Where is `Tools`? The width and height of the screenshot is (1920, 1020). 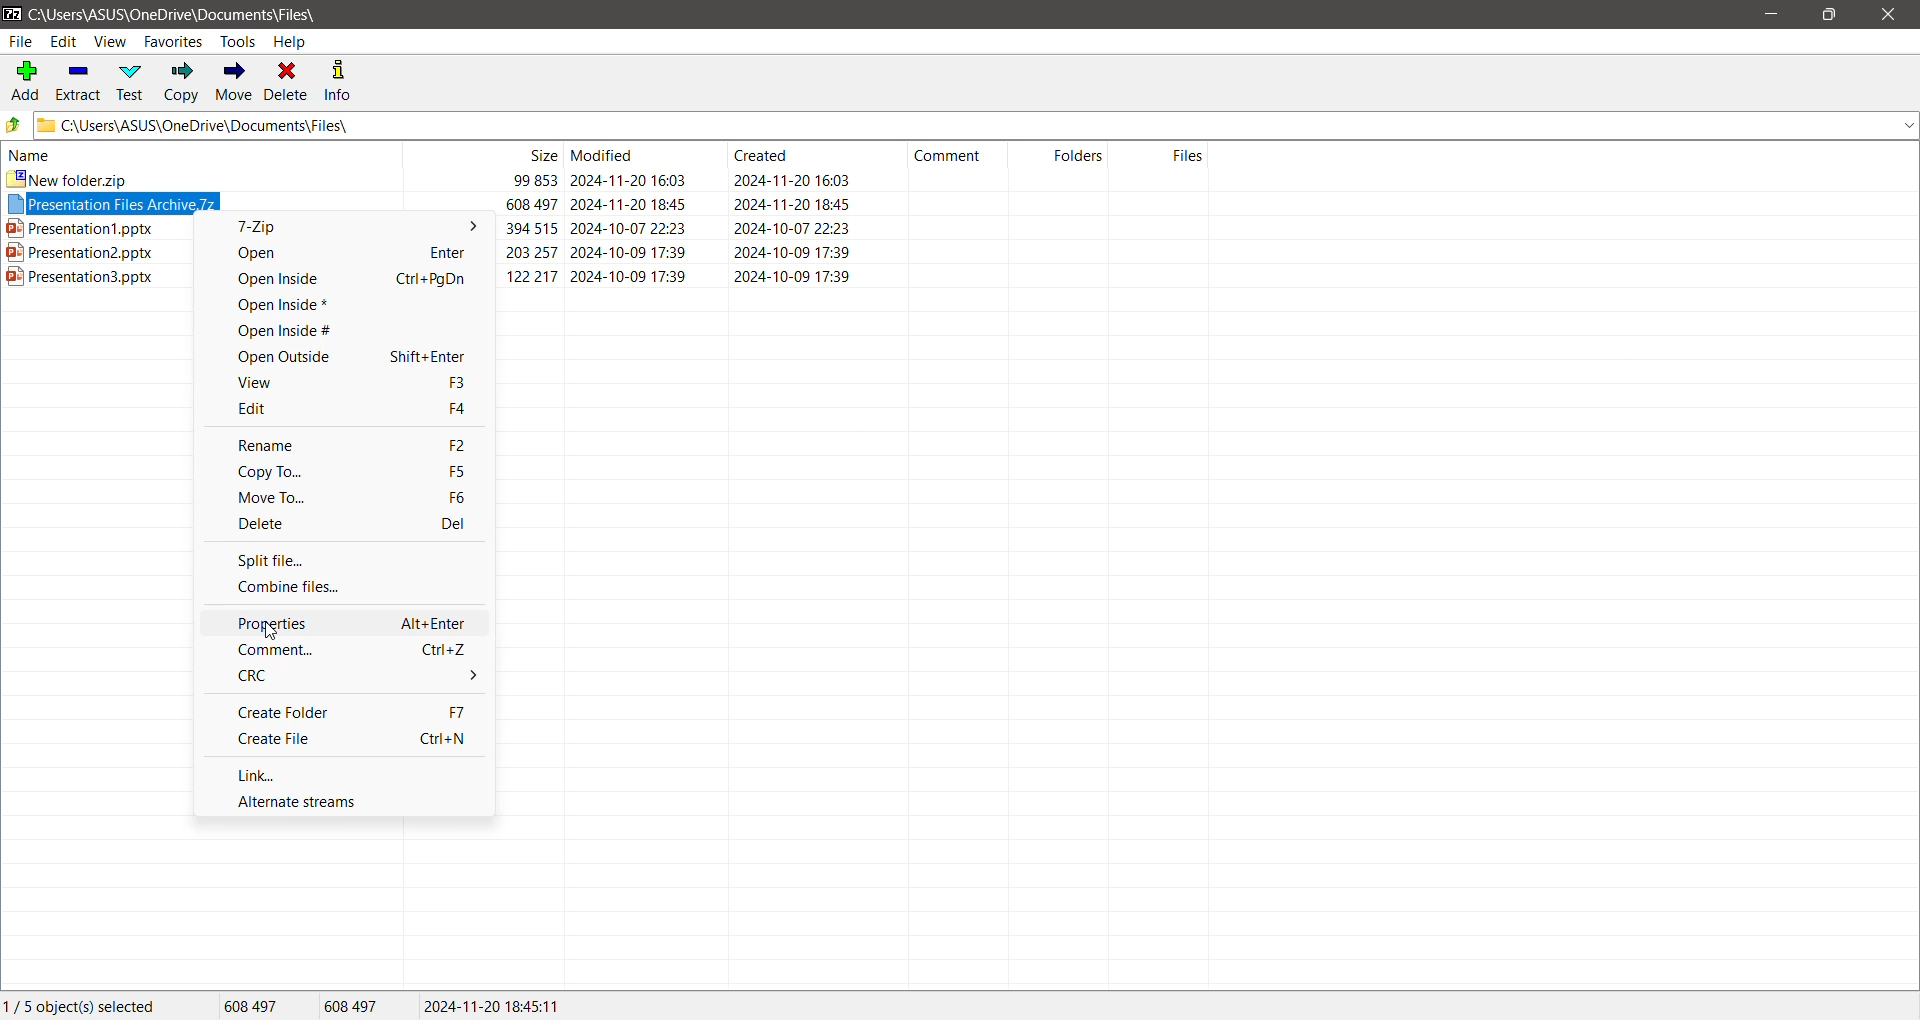 Tools is located at coordinates (238, 41).